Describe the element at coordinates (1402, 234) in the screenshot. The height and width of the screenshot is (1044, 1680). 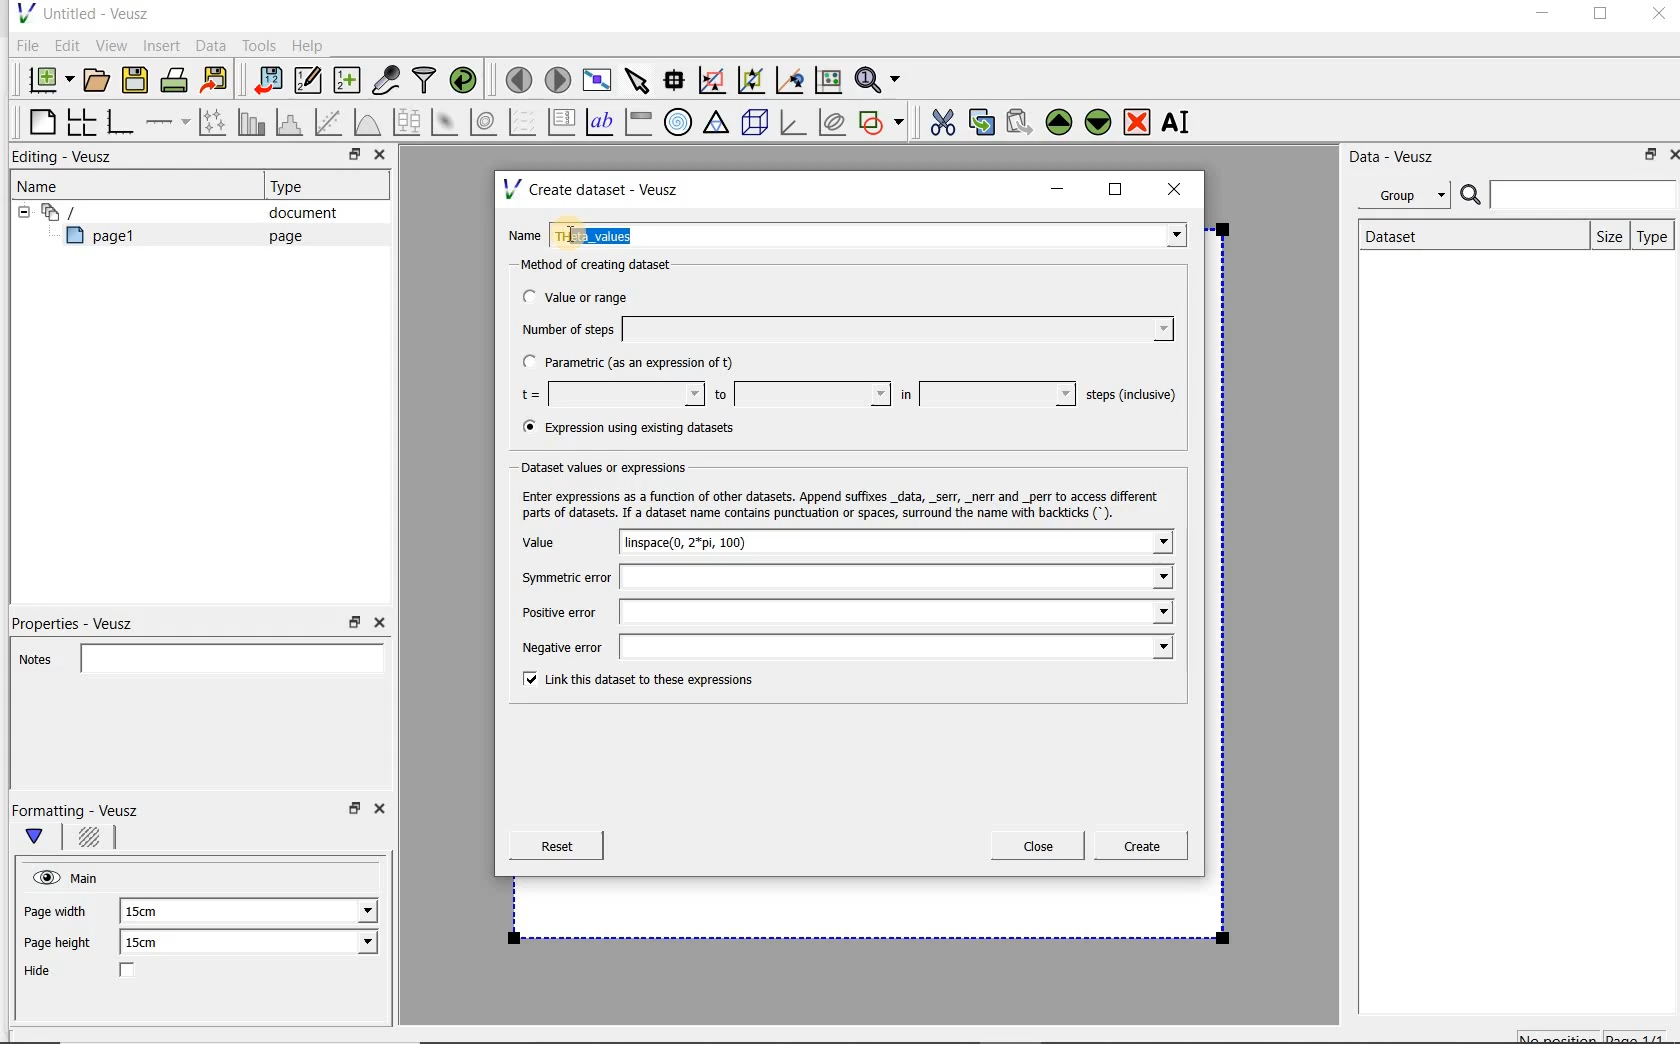
I see `Dataset` at that location.